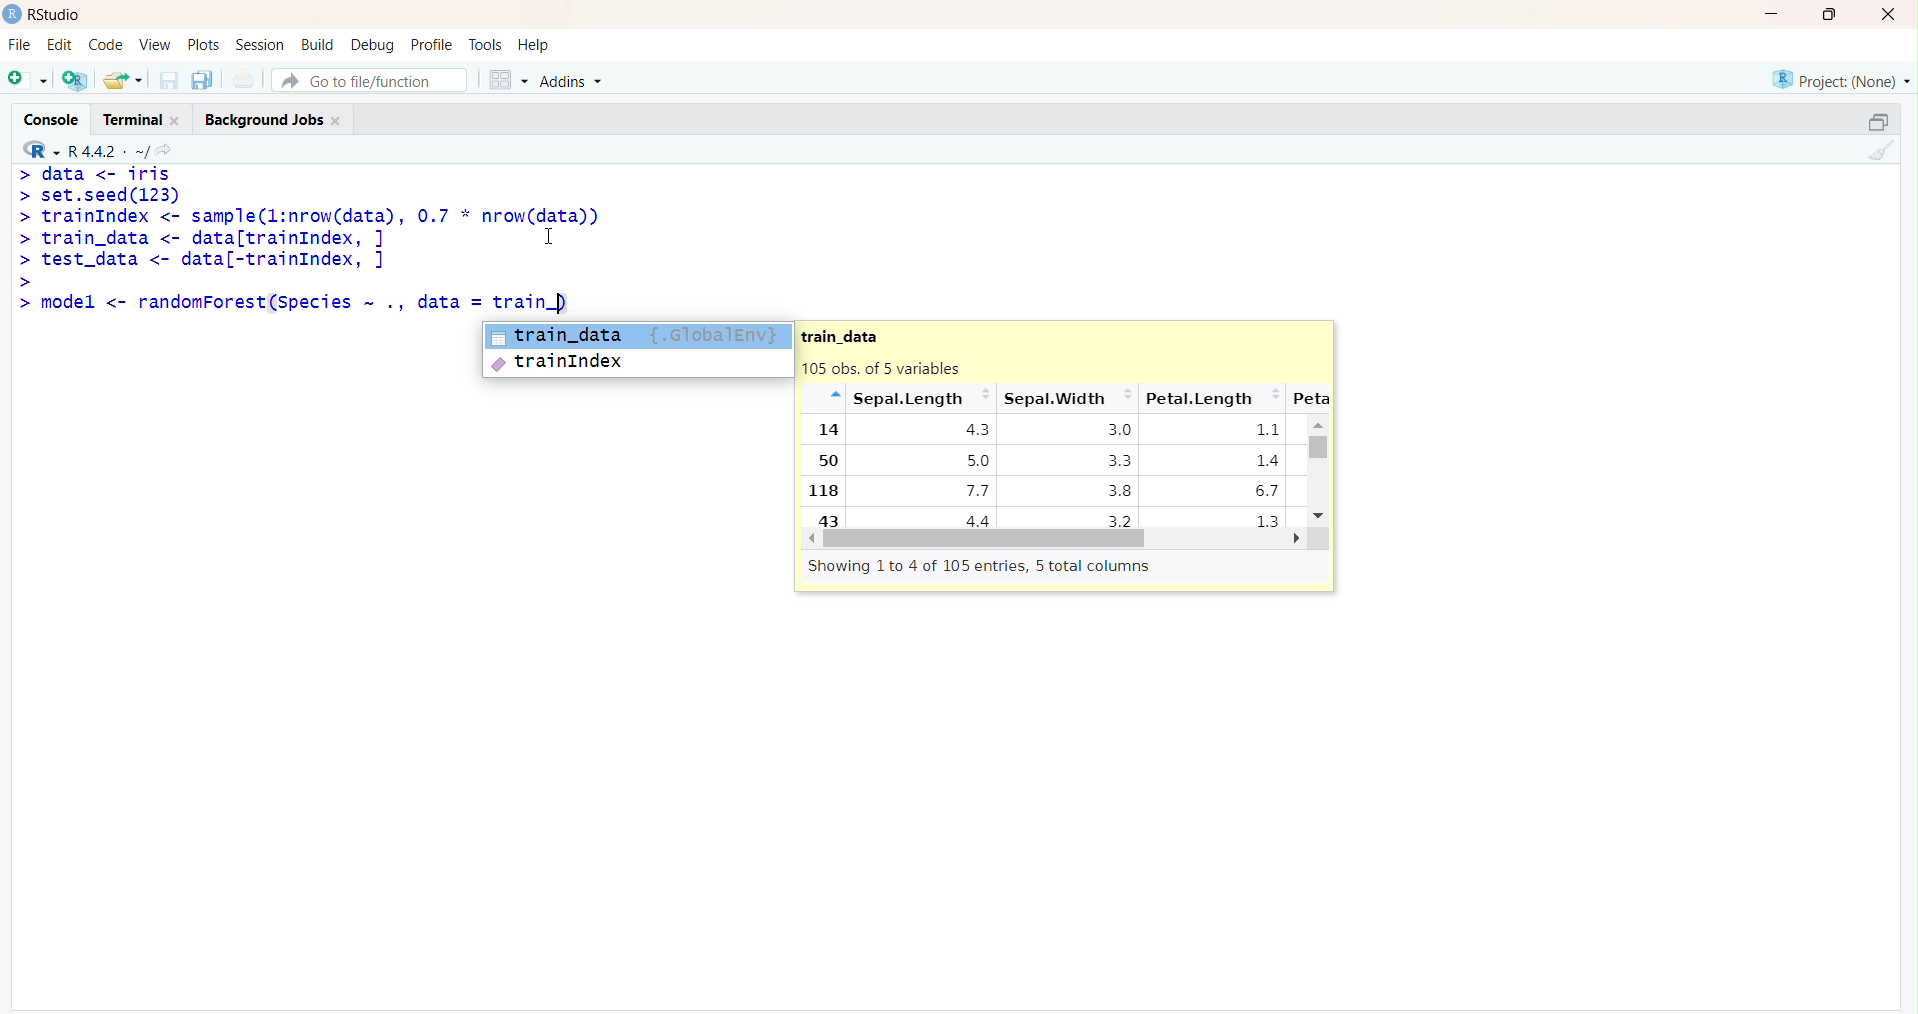 Image resolution: width=1918 pixels, height=1014 pixels. I want to click on Prompt cursor, so click(24, 260).